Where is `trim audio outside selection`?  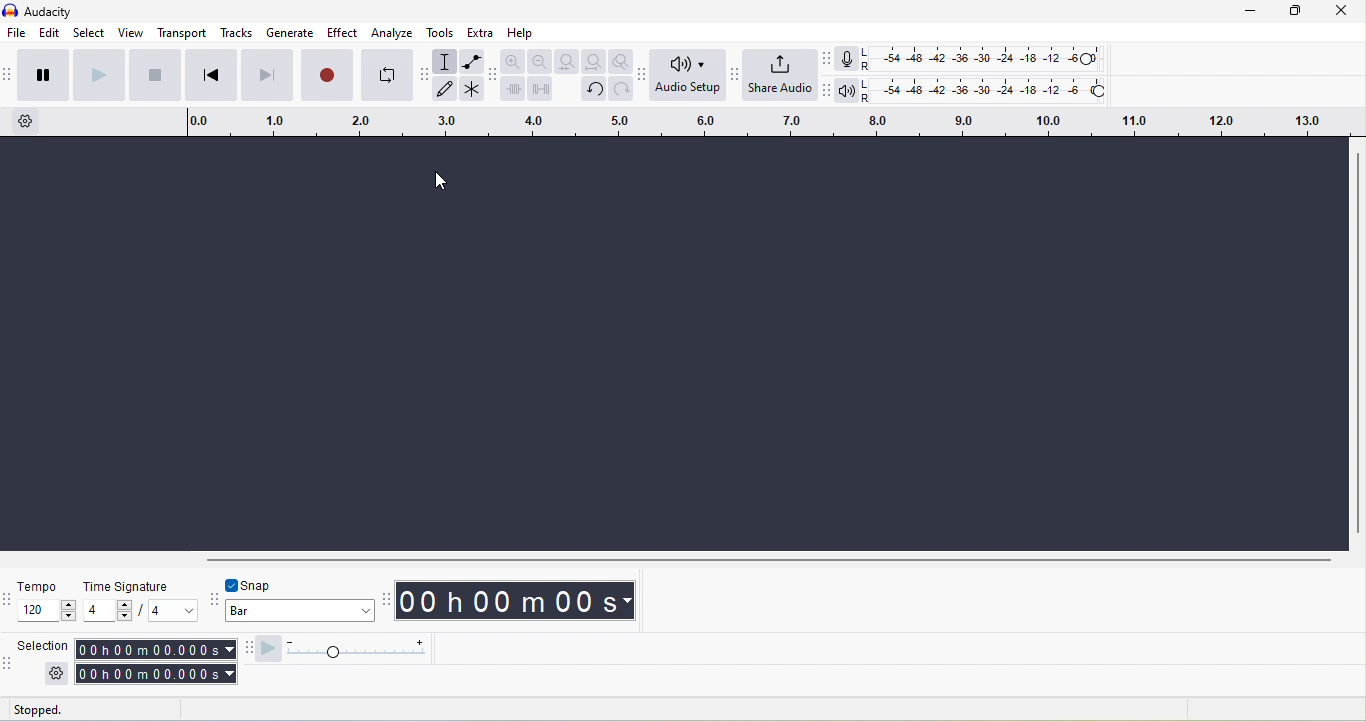 trim audio outside selection is located at coordinates (514, 90).